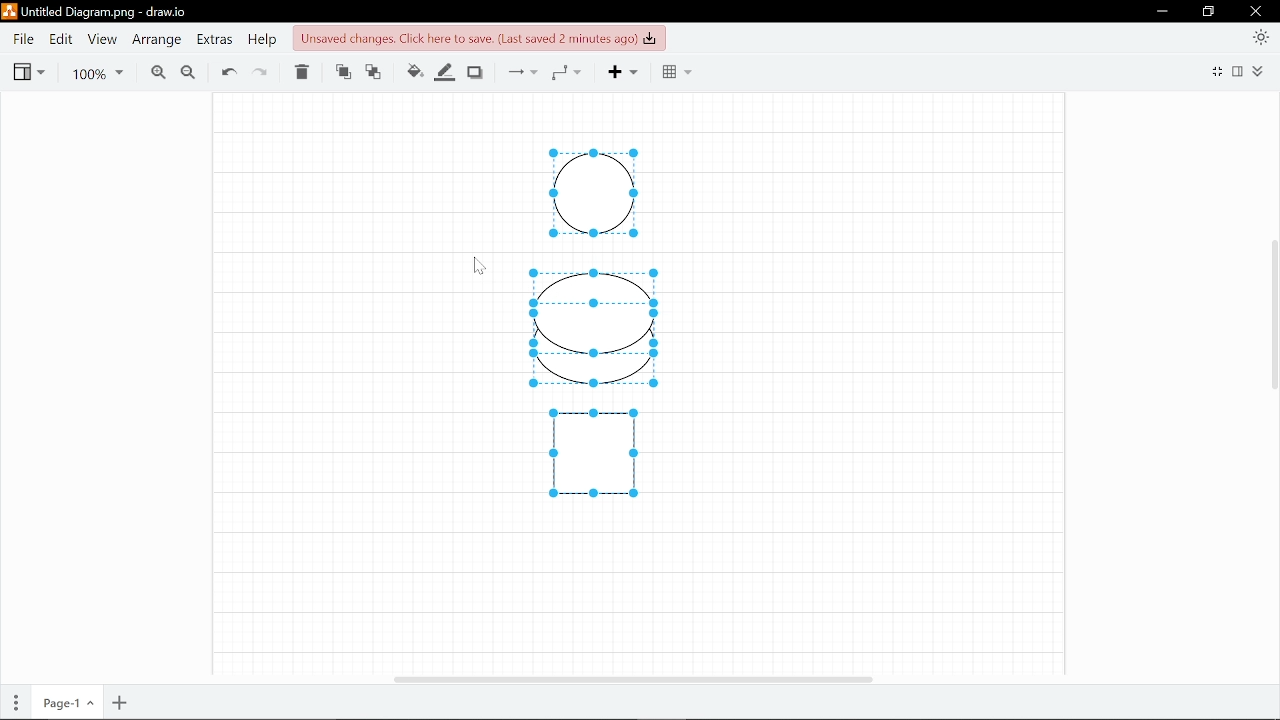  What do you see at coordinates (121, 703) in the screenshot?
I see `Add page` at bounding box center [121, 703].